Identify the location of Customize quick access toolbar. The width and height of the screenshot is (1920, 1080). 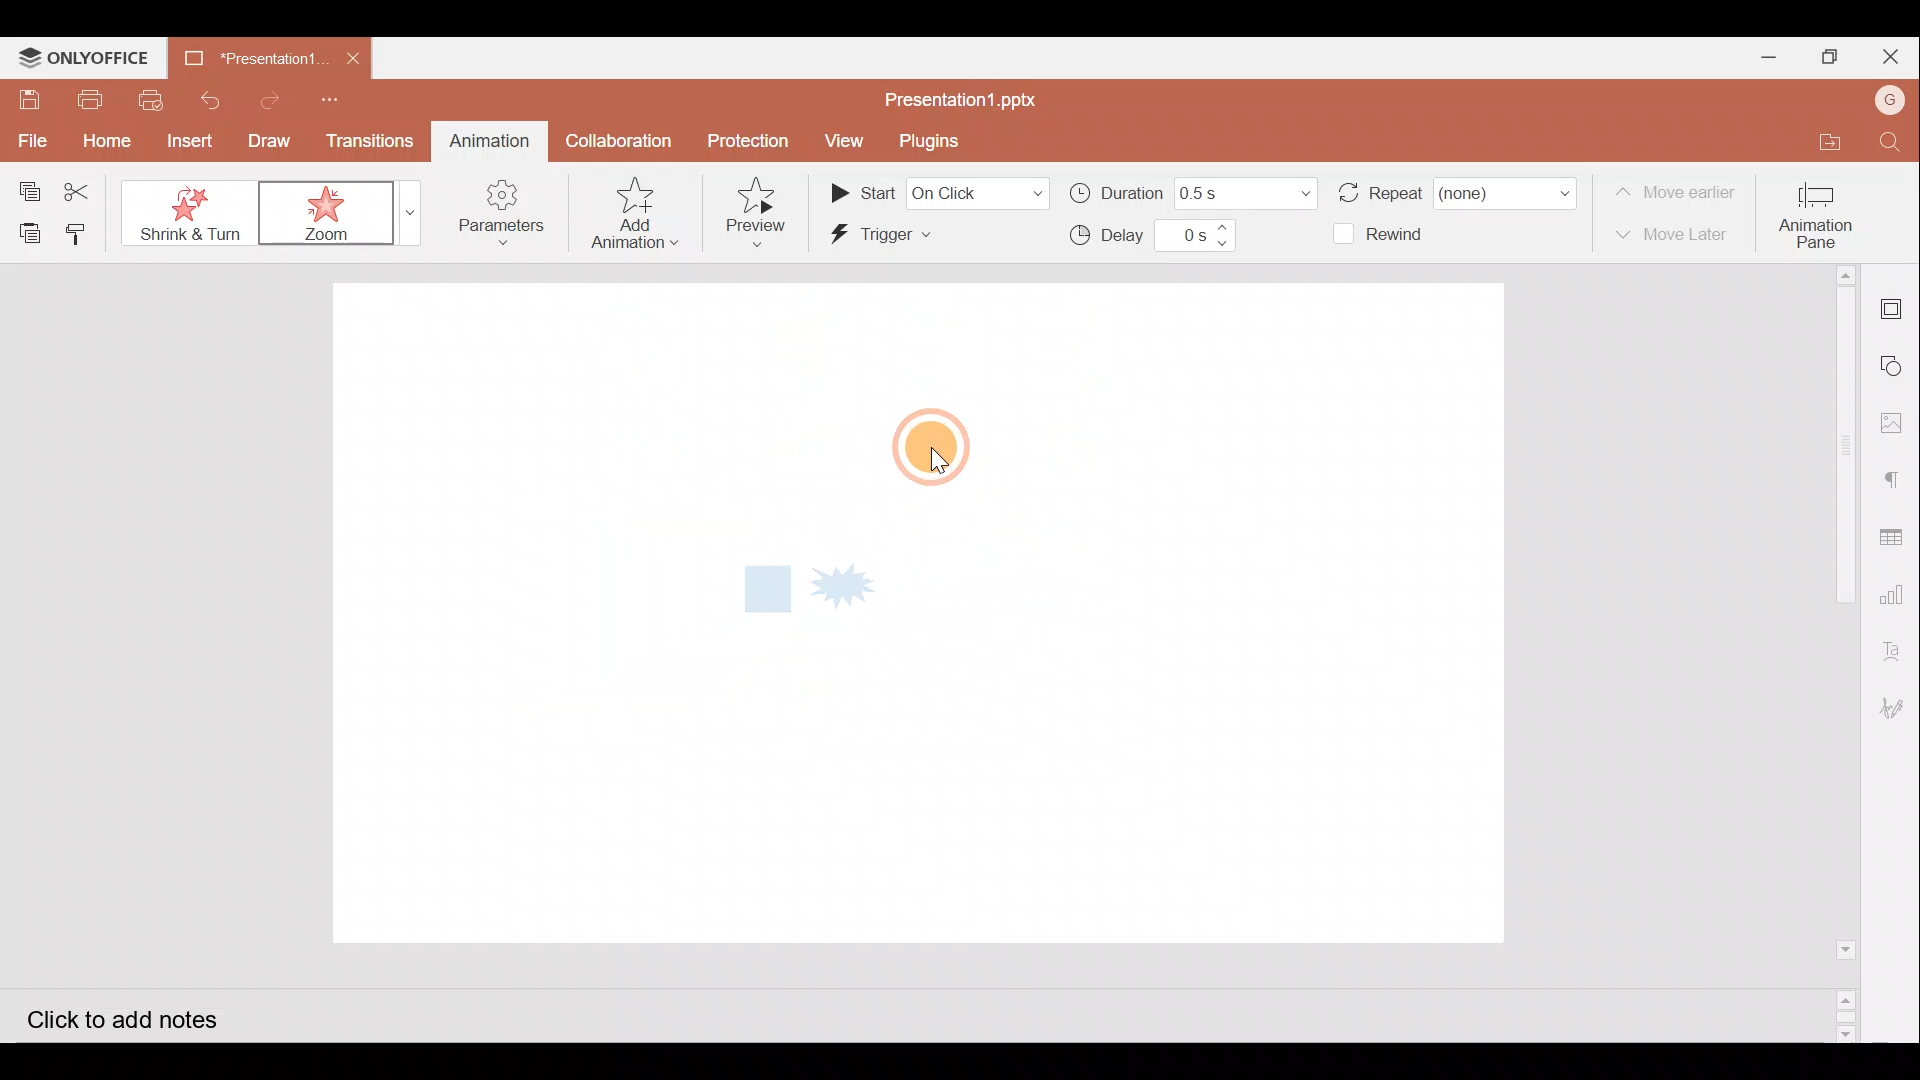
(326, 96).